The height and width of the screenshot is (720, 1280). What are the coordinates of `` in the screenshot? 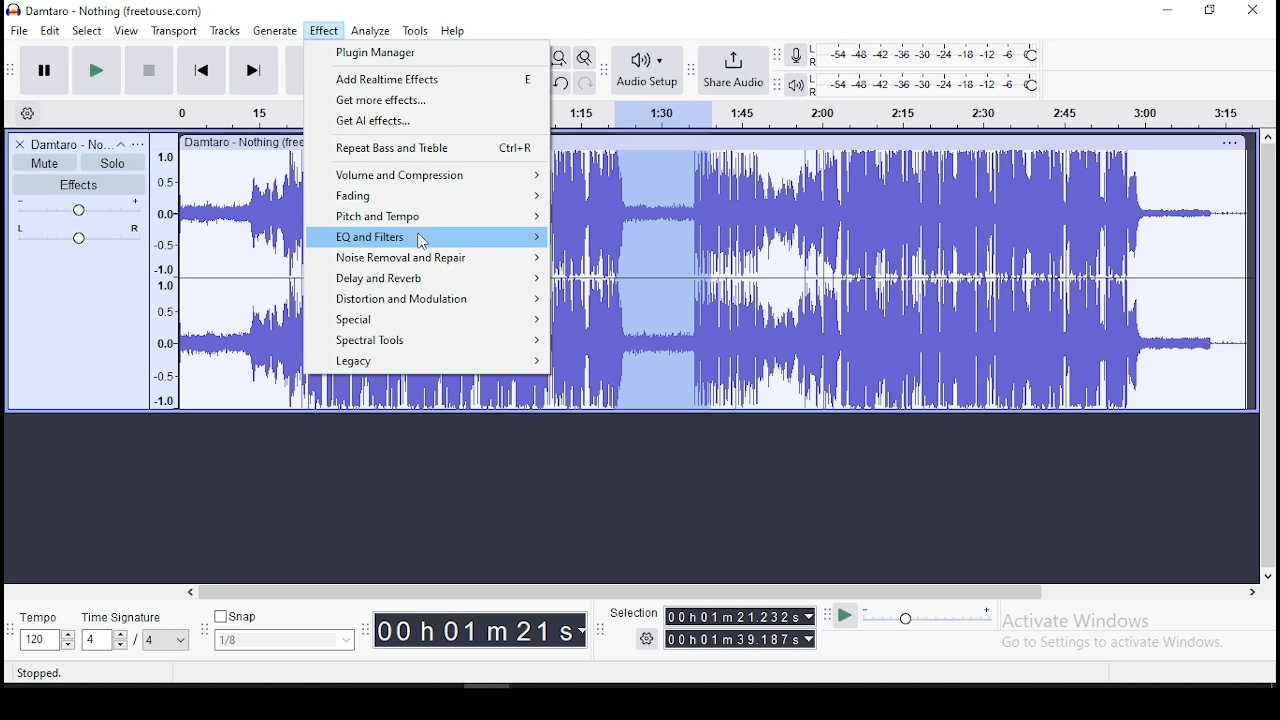 It's located at (690, 70).